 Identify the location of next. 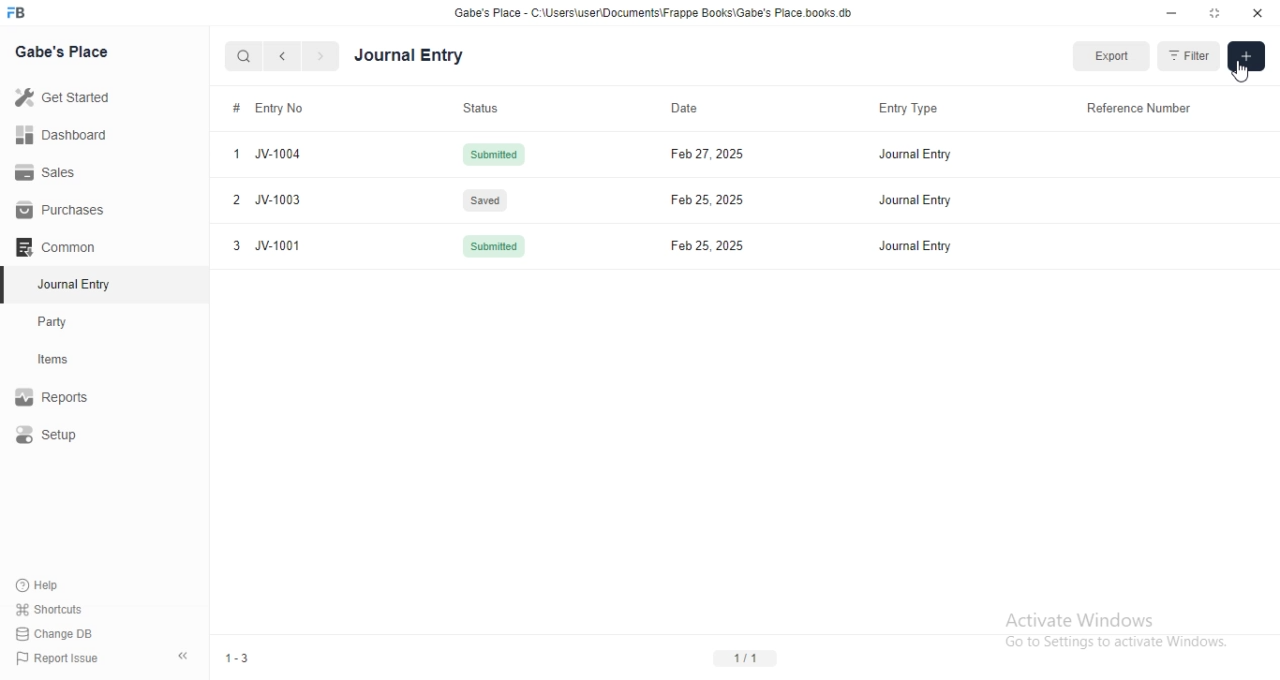
(318, 57).